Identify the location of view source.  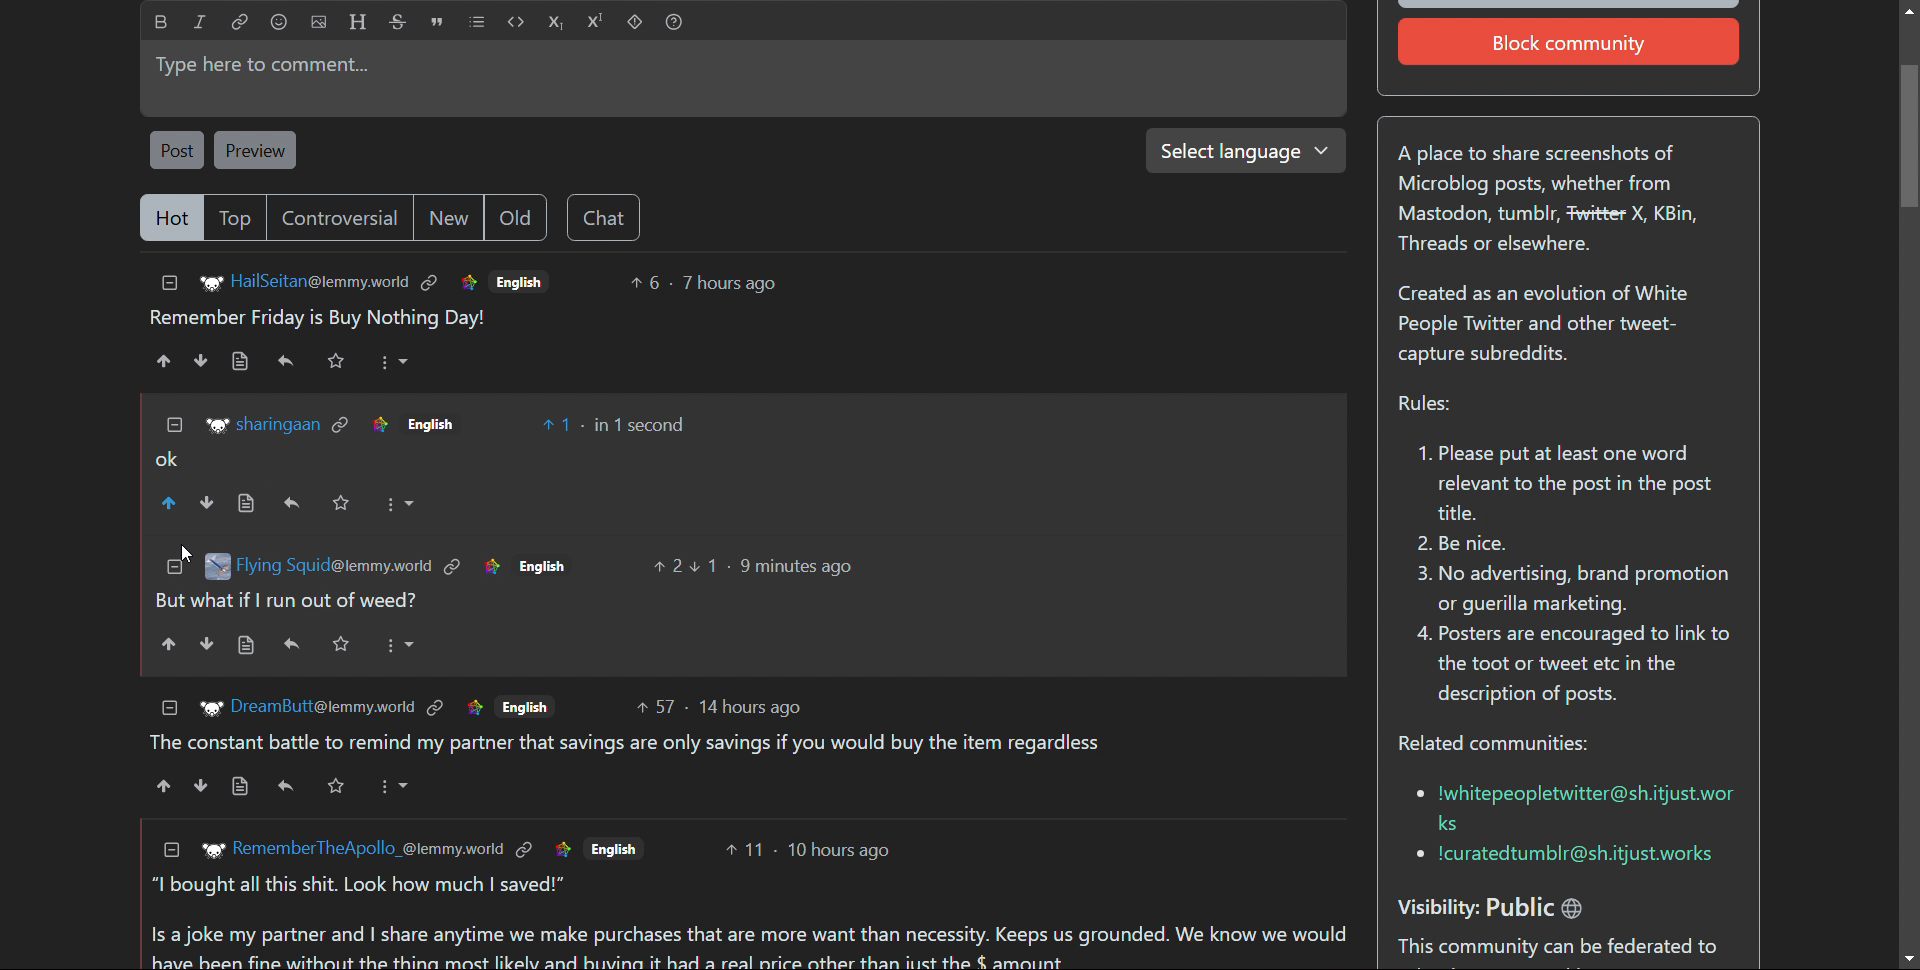
(239, 361).